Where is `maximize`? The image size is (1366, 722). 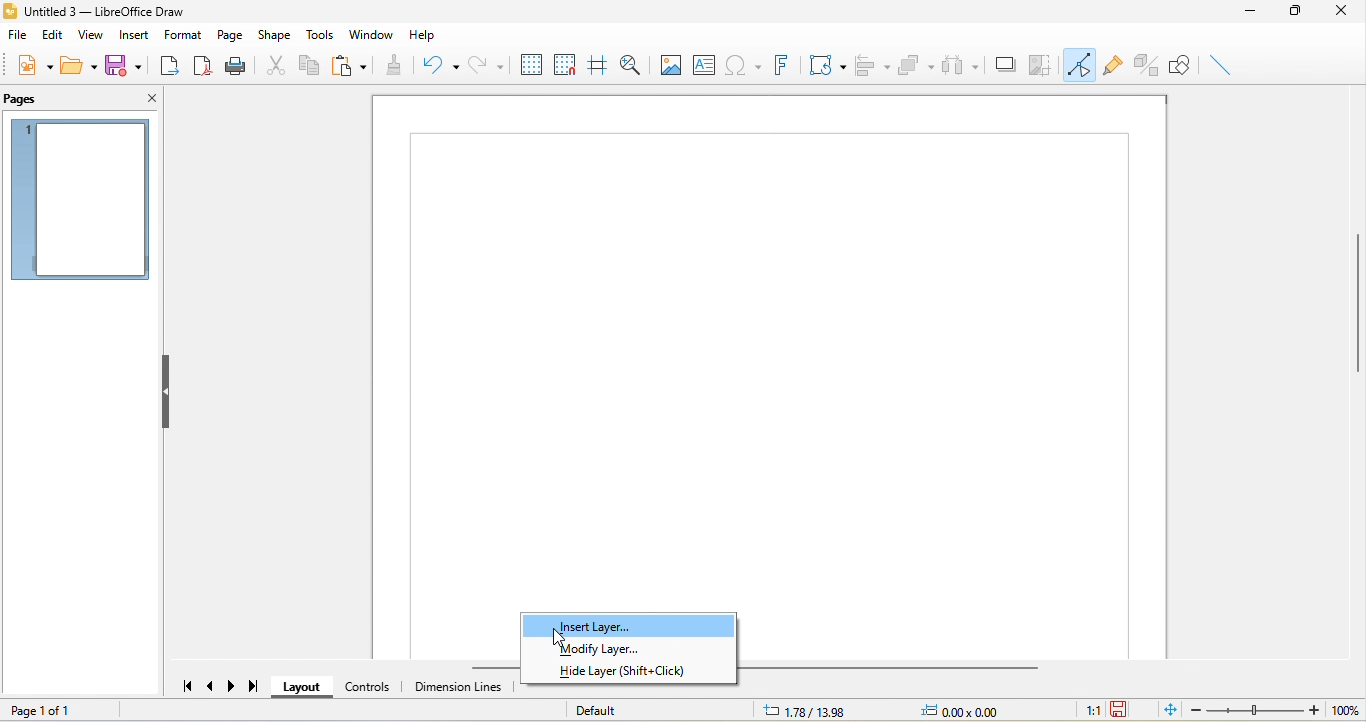 maximize is located at coordinates (1298, 11).